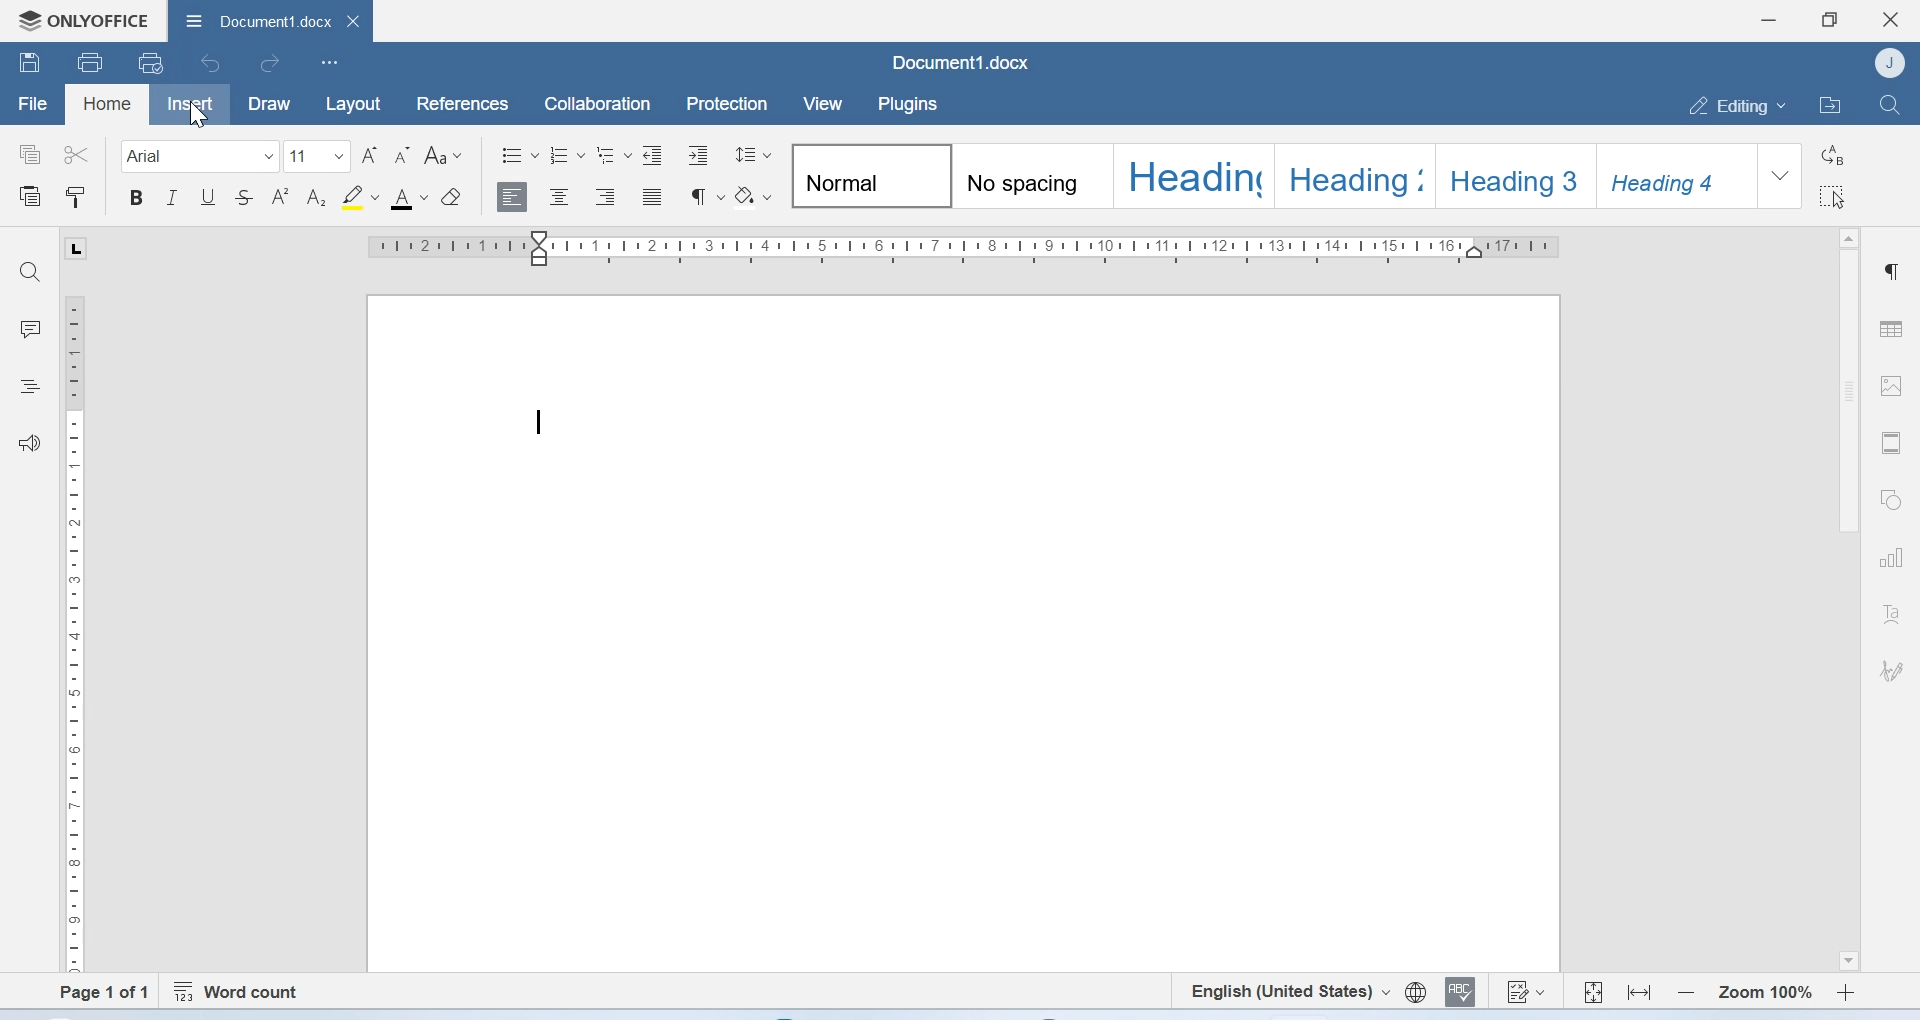 This screenshot has width=1920, height=1020. What do you see at coordinates (1638, 990) in the screenshot?
I see `Fit to width` at bounding box center [1638, 990].